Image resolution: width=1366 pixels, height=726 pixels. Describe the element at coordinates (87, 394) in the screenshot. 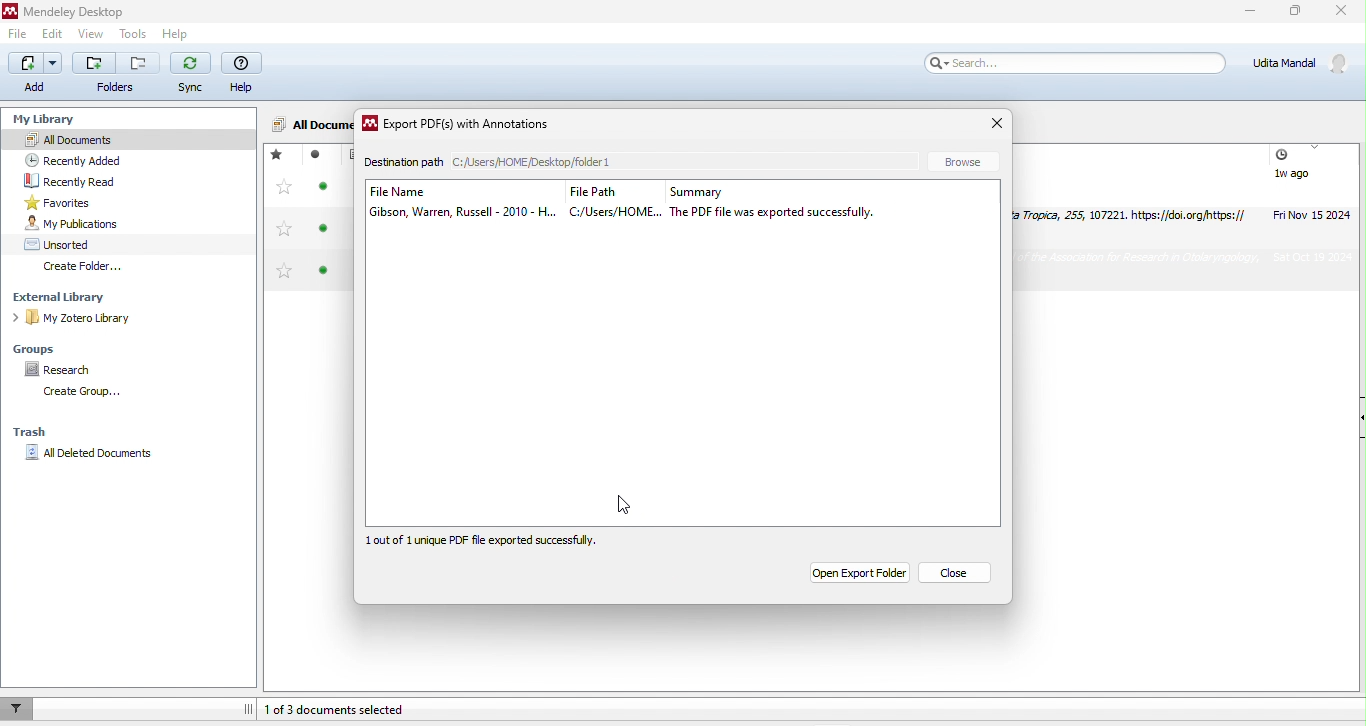

I see `create group` at that location.